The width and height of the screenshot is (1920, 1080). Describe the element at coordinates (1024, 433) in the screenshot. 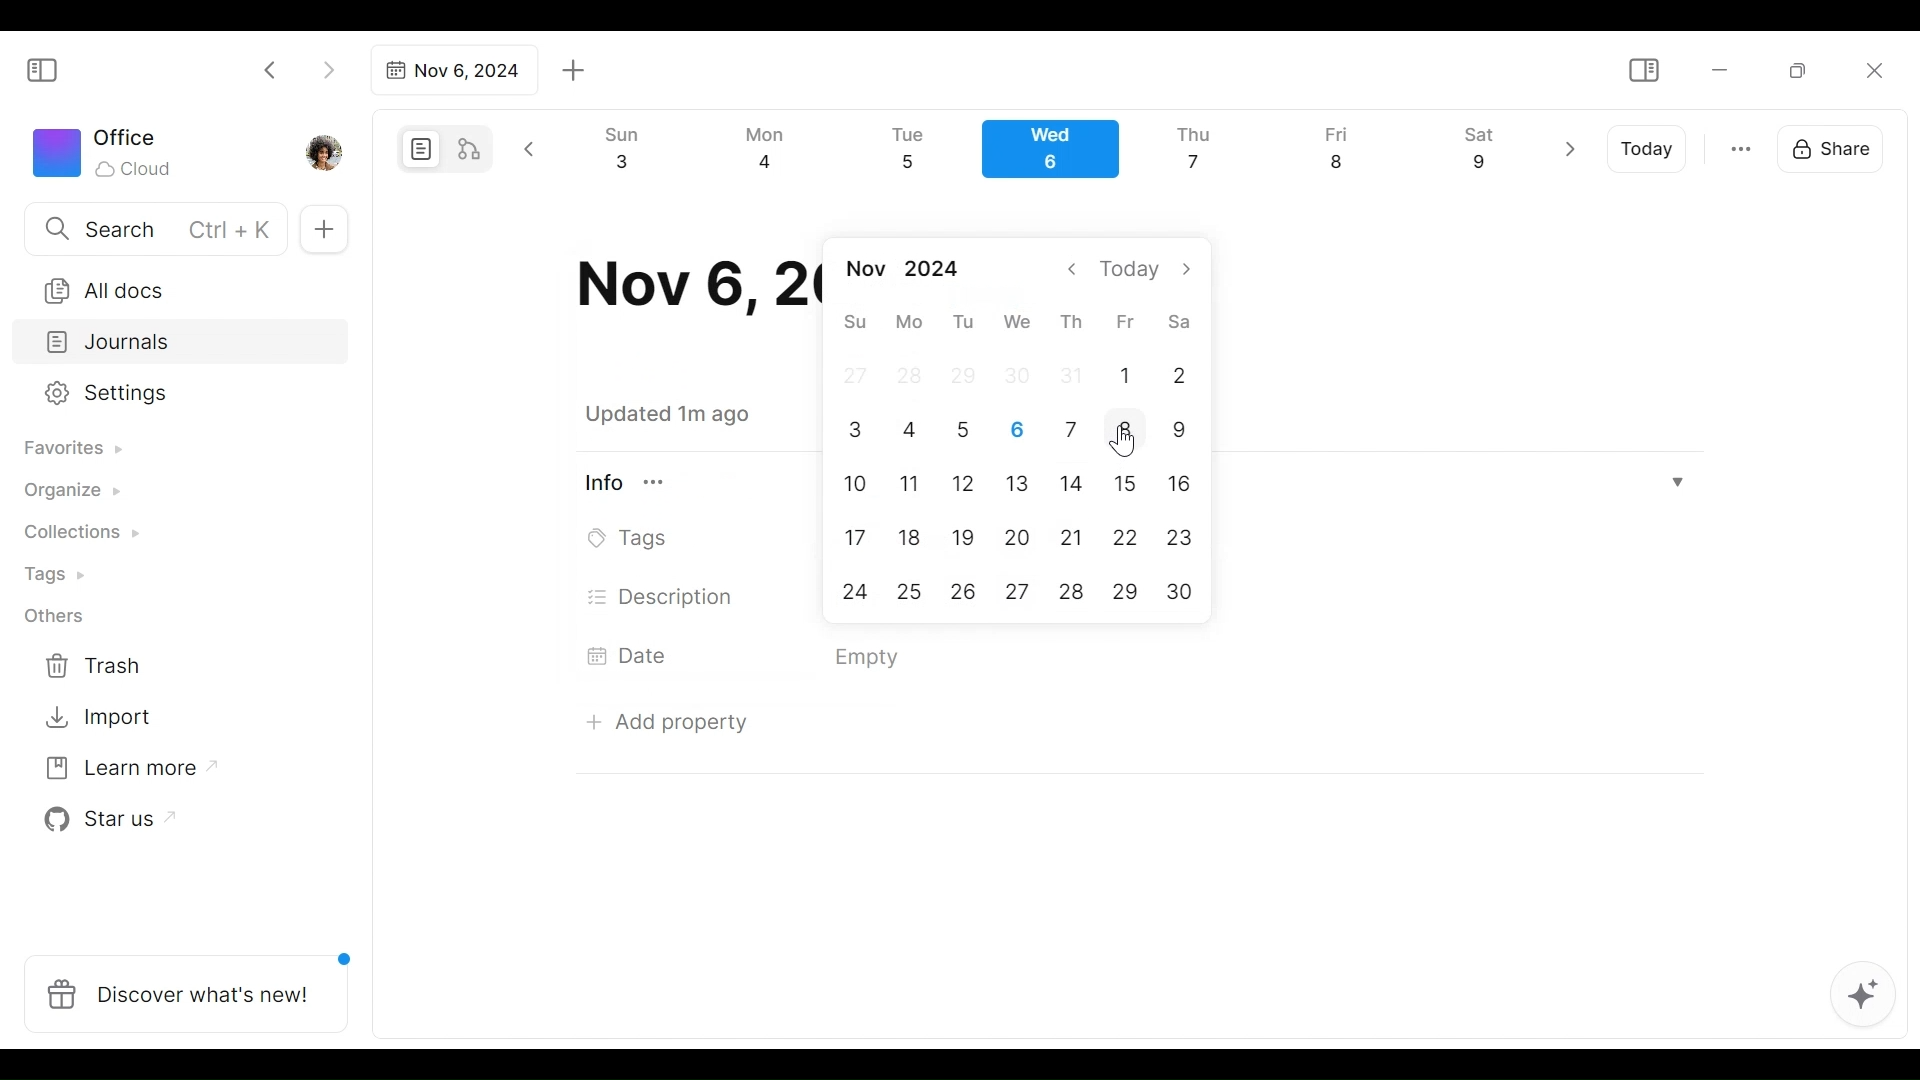

I see `Calendar` at that location.